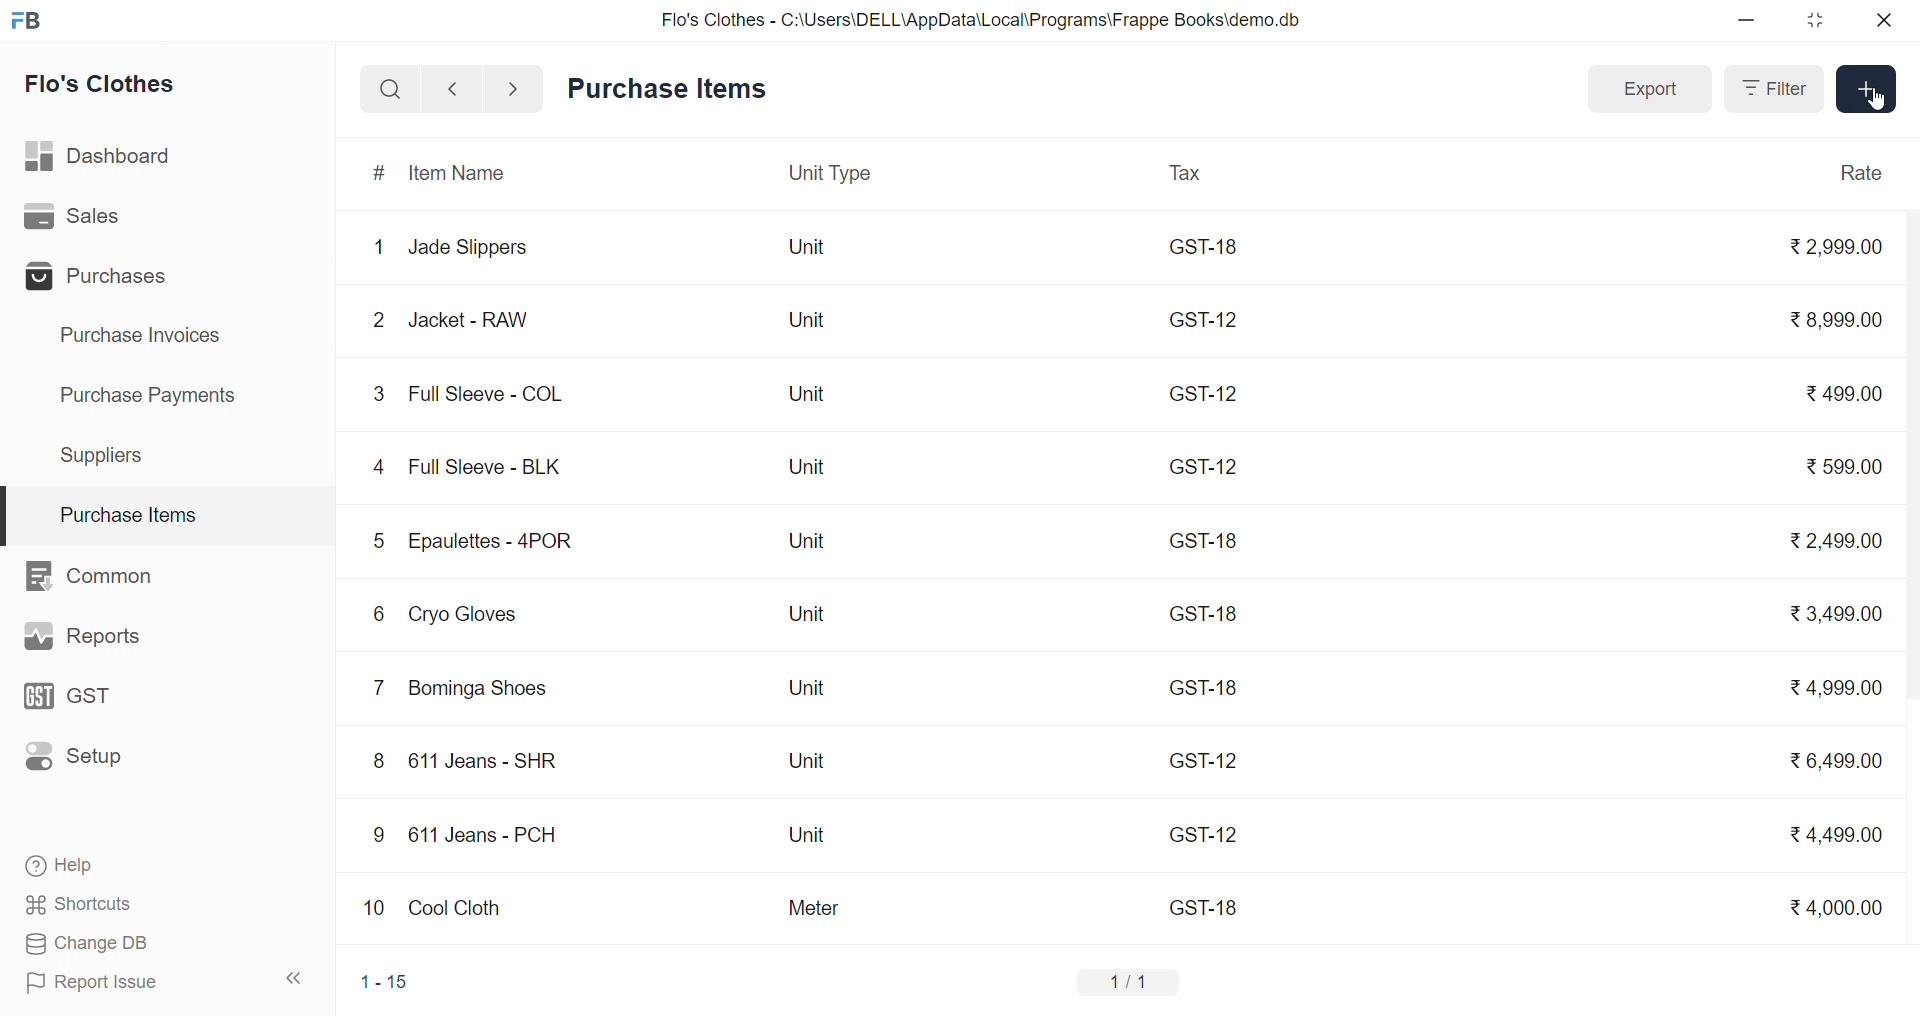  Describe the element at coordinates (373, 906) in the screenshot. I see `10` at that location.